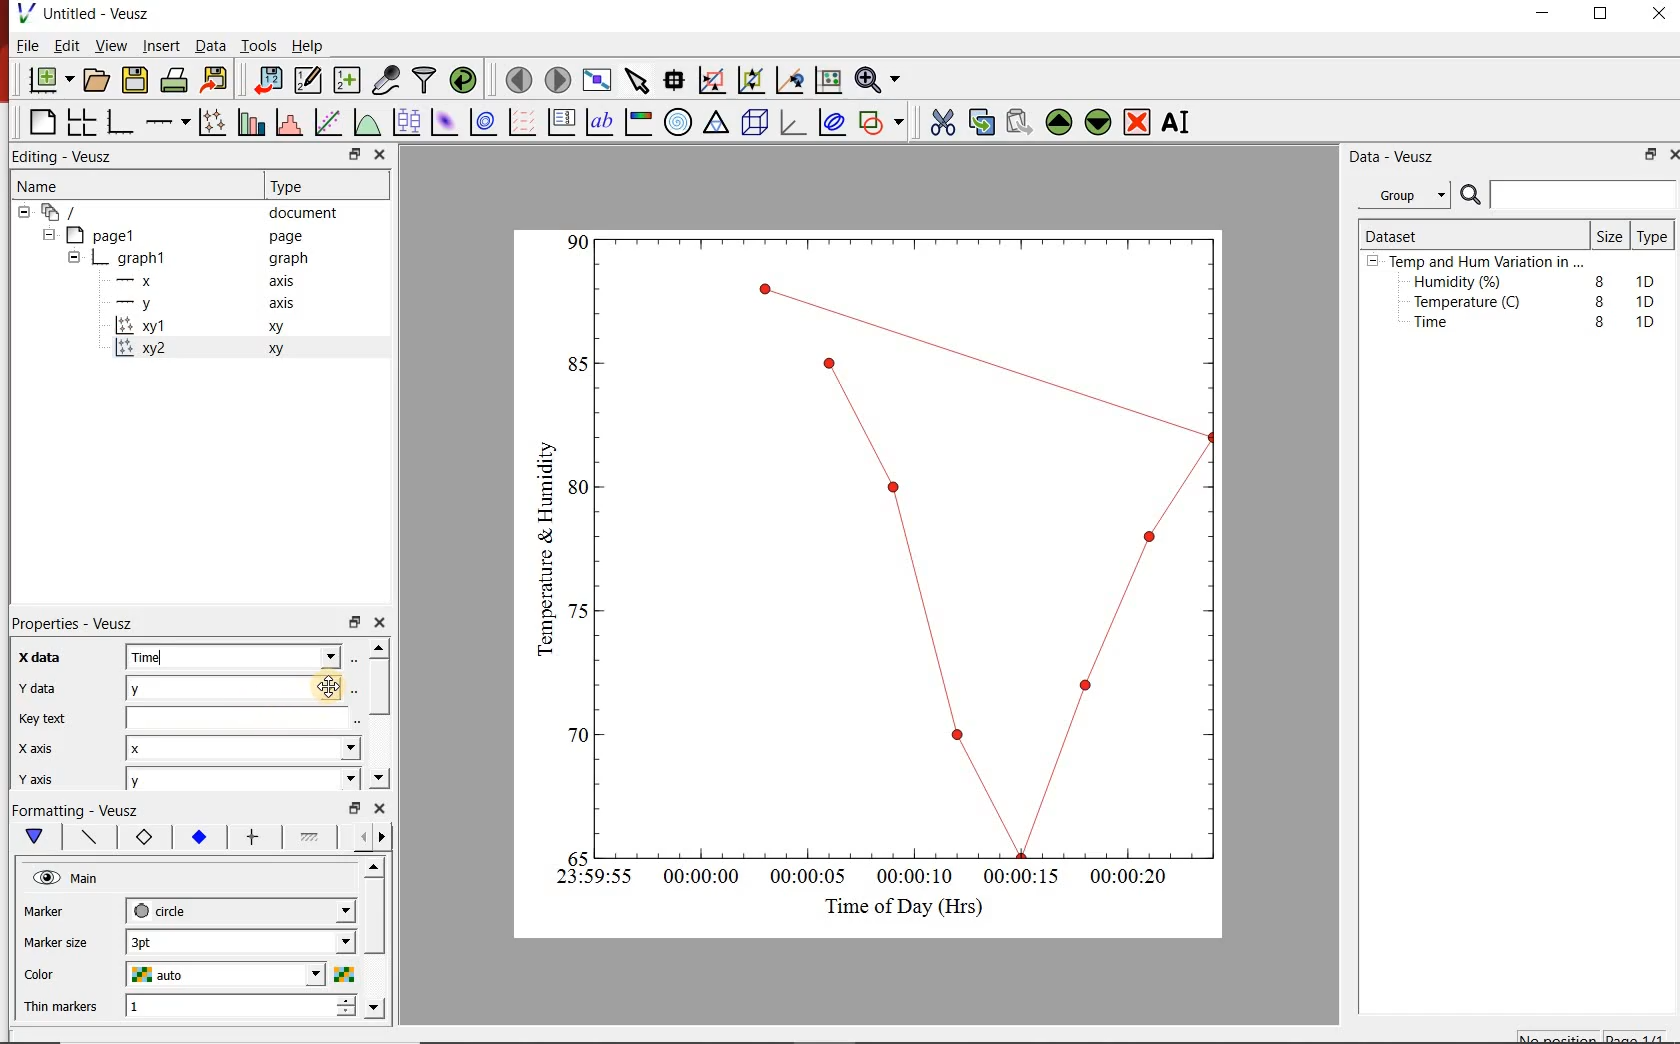 This screenshot has width=1680, height=1044. I want to click on save the document, so click(136, 81).